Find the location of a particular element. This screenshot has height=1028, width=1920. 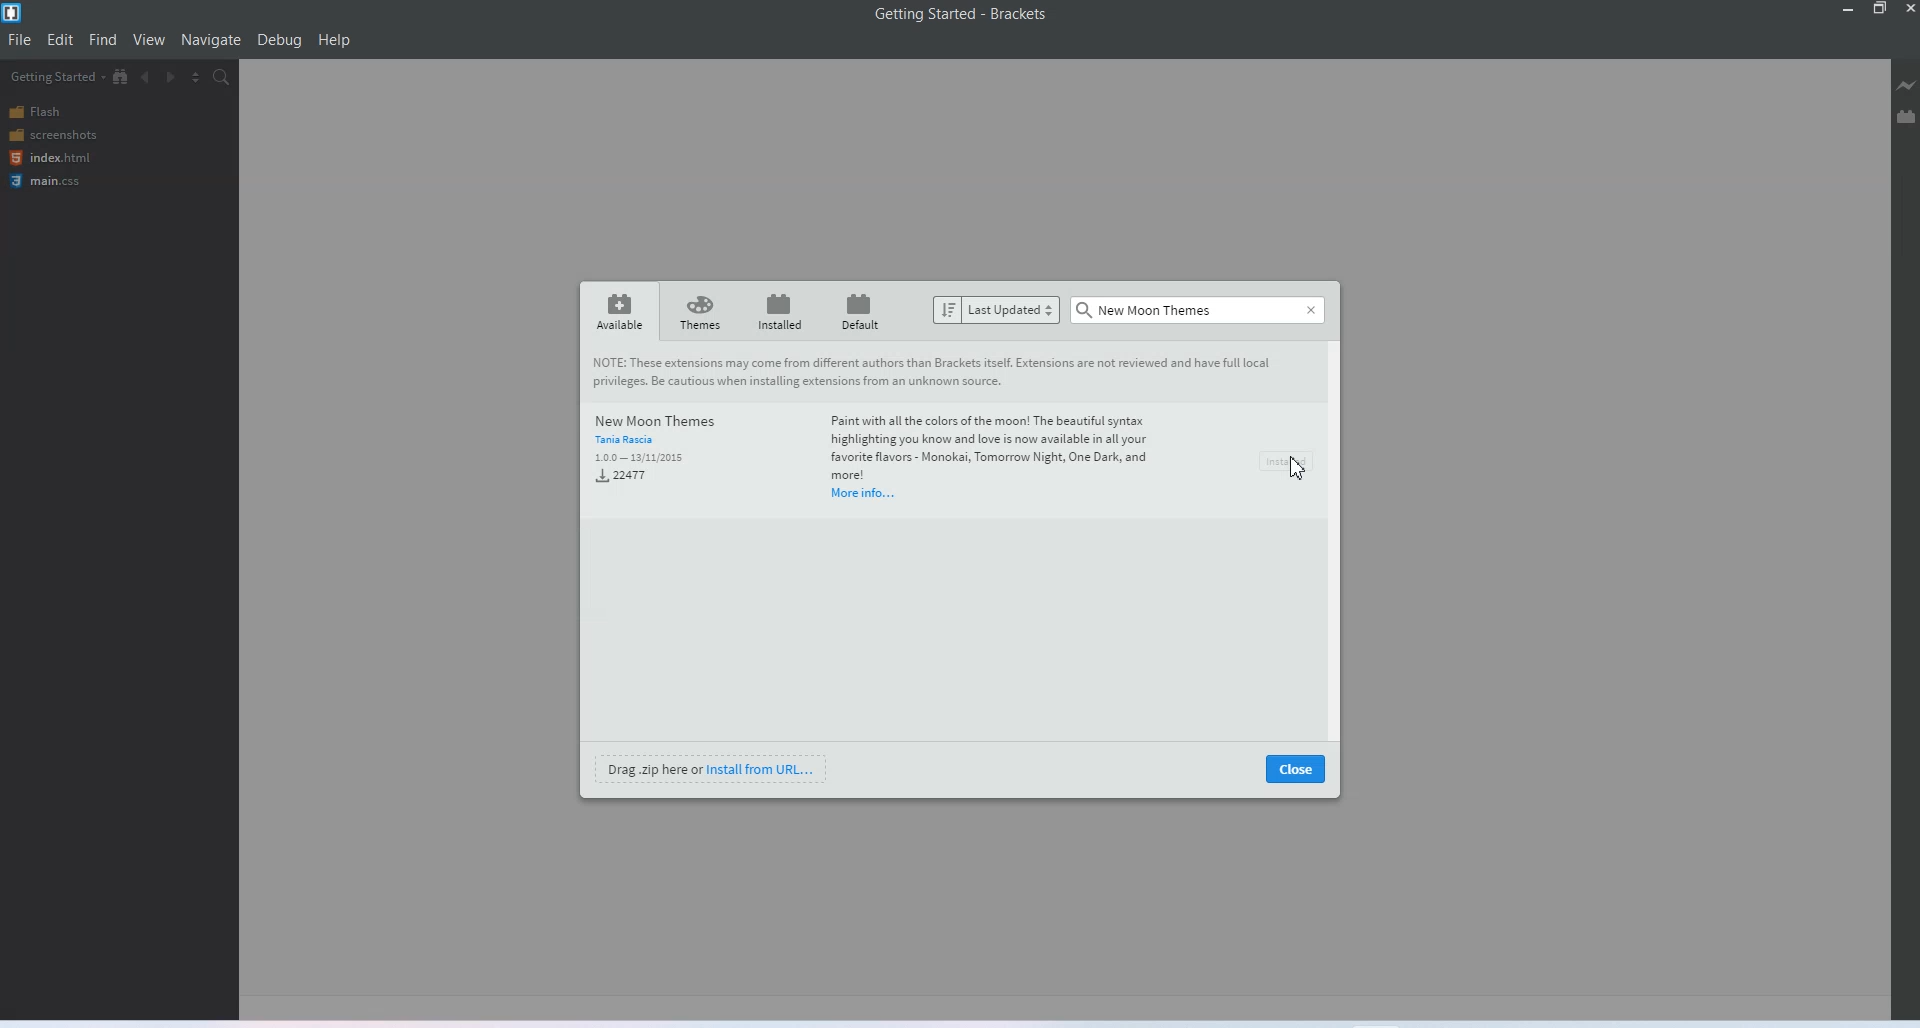

Flash is located at coordinates (50, 113).